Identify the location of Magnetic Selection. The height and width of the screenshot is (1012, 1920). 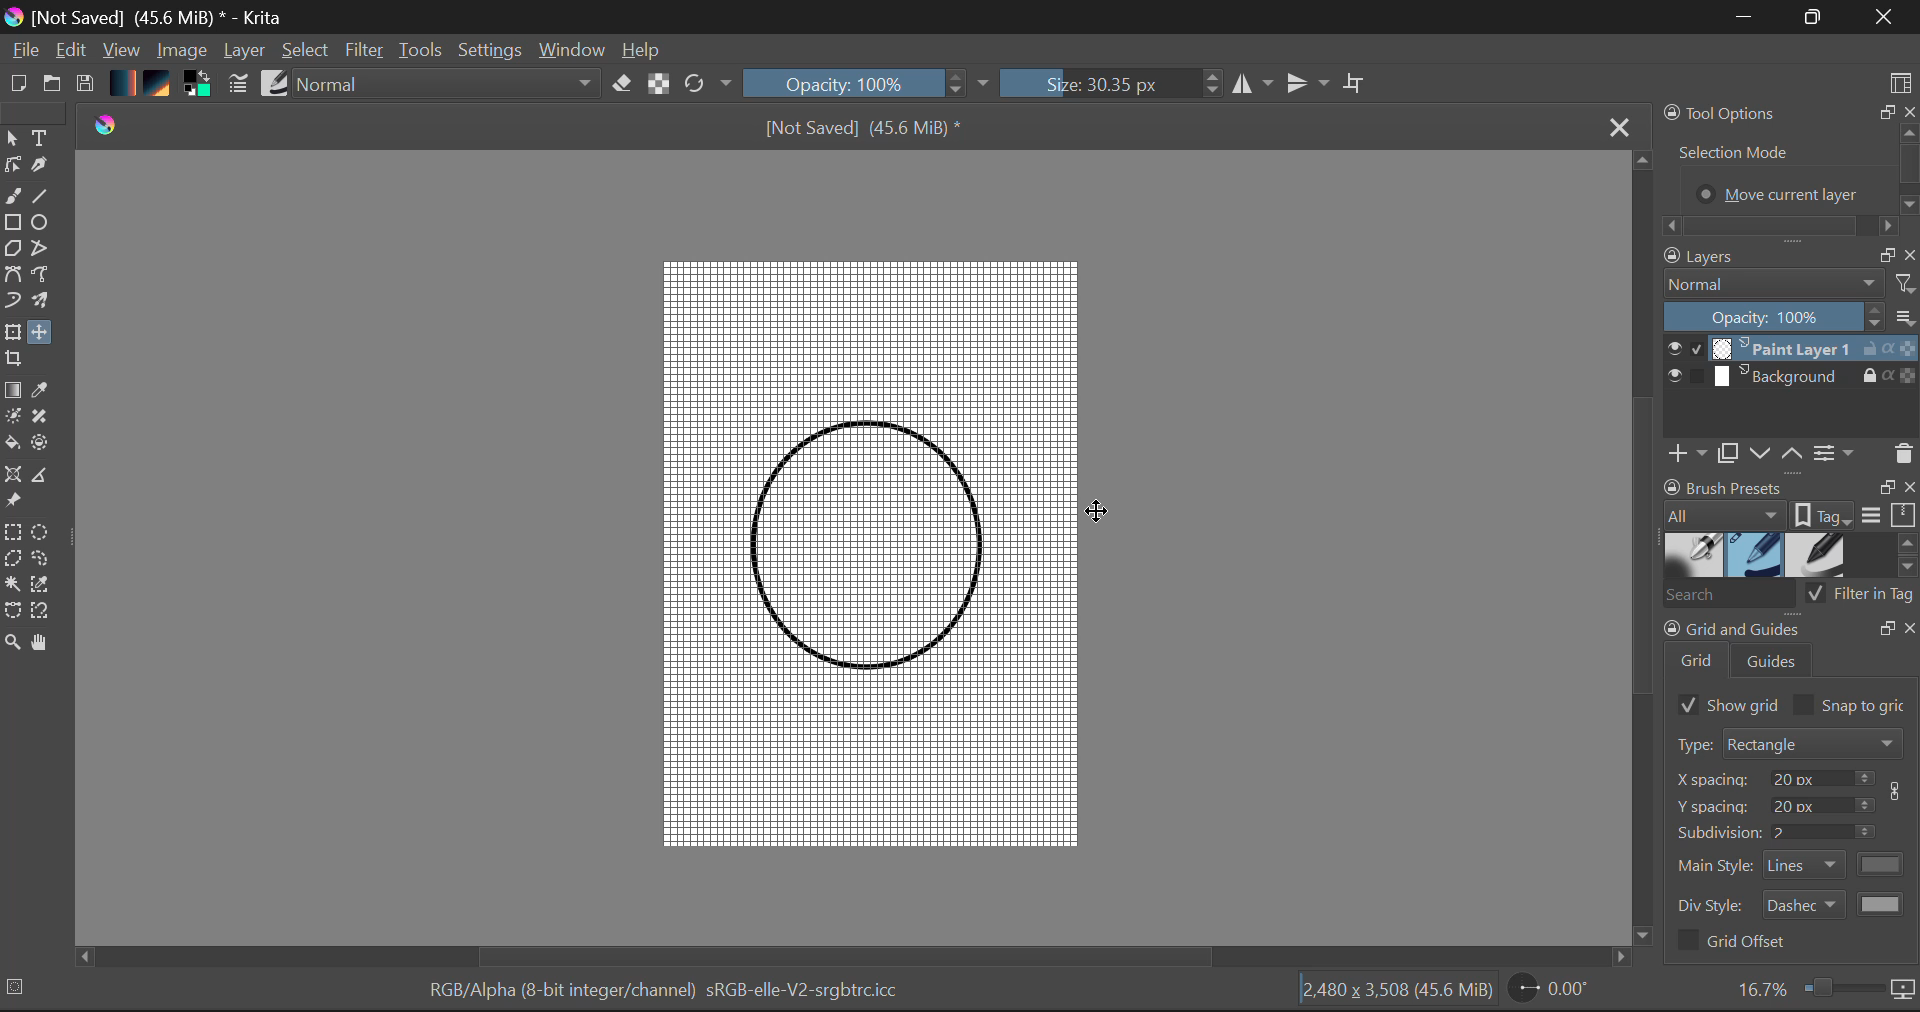
(38, 611).